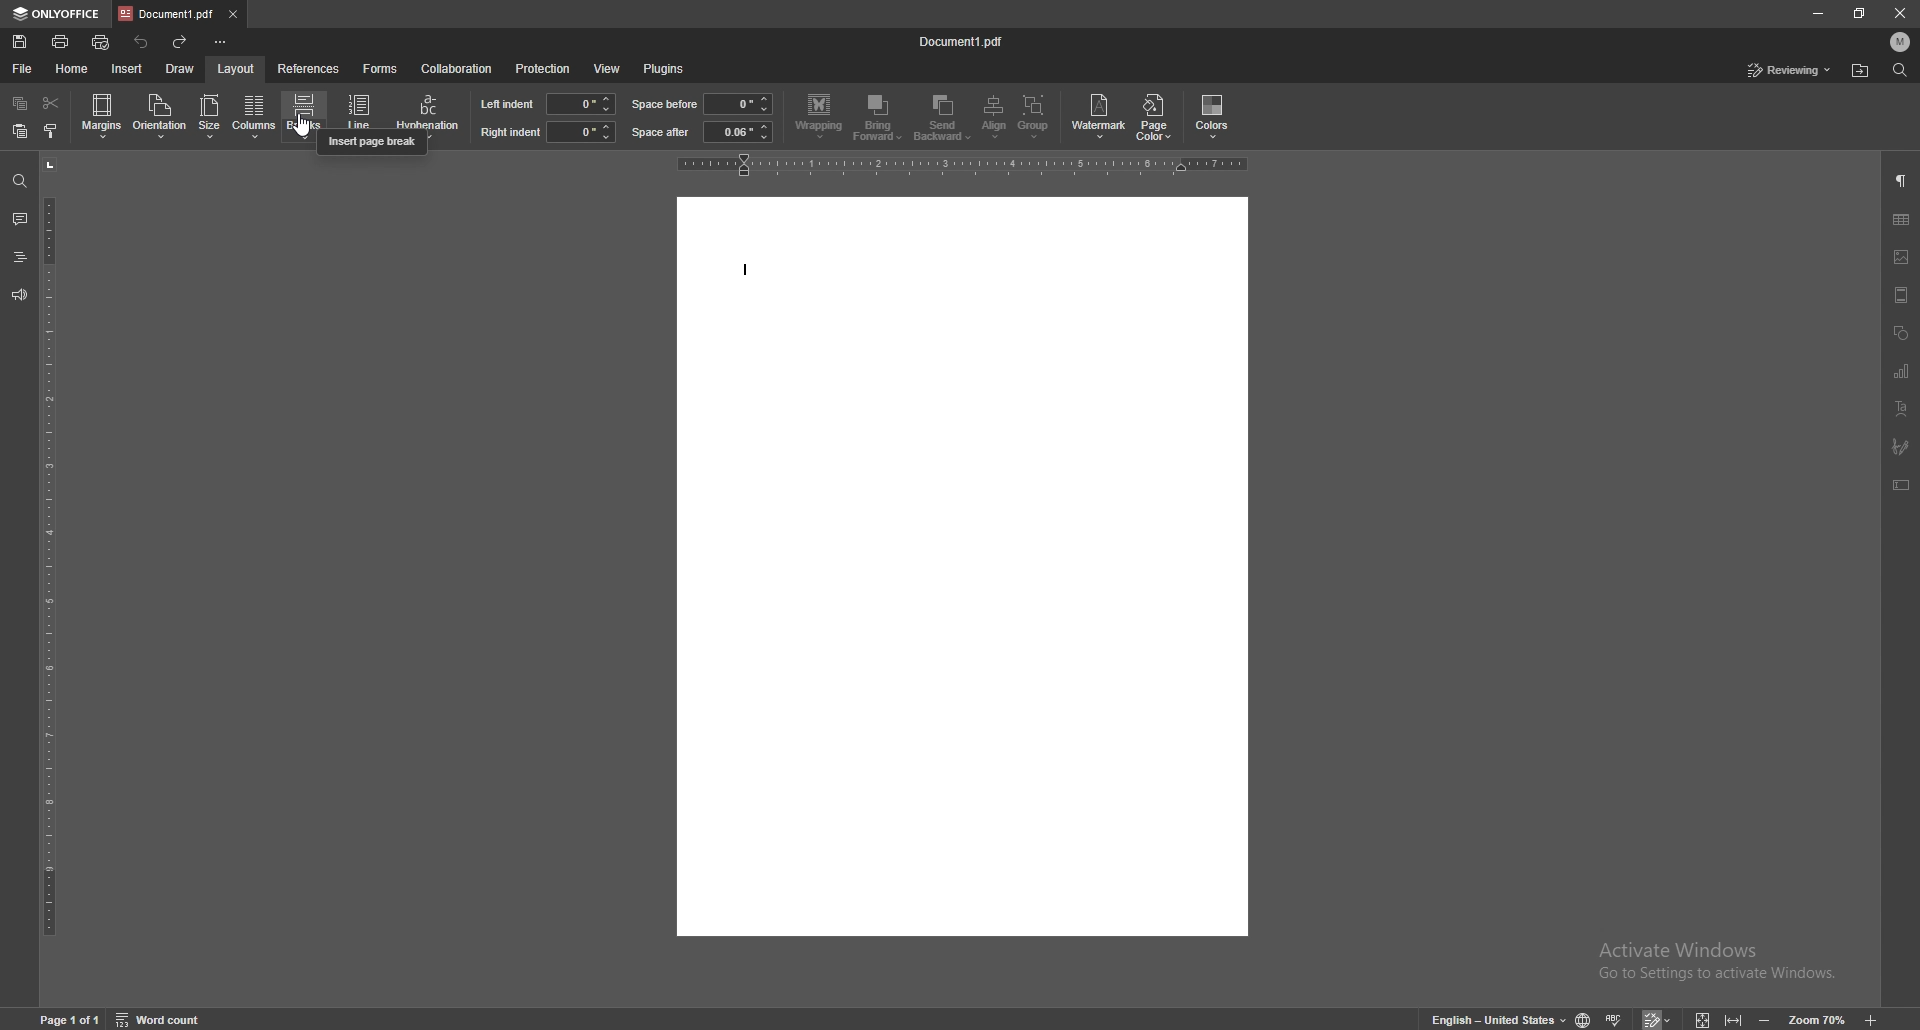 The height and width of the screenshot is (1030, 1920). Describe the element at coordinates (358, 109) in the screenshot. I see `Line` at that location.